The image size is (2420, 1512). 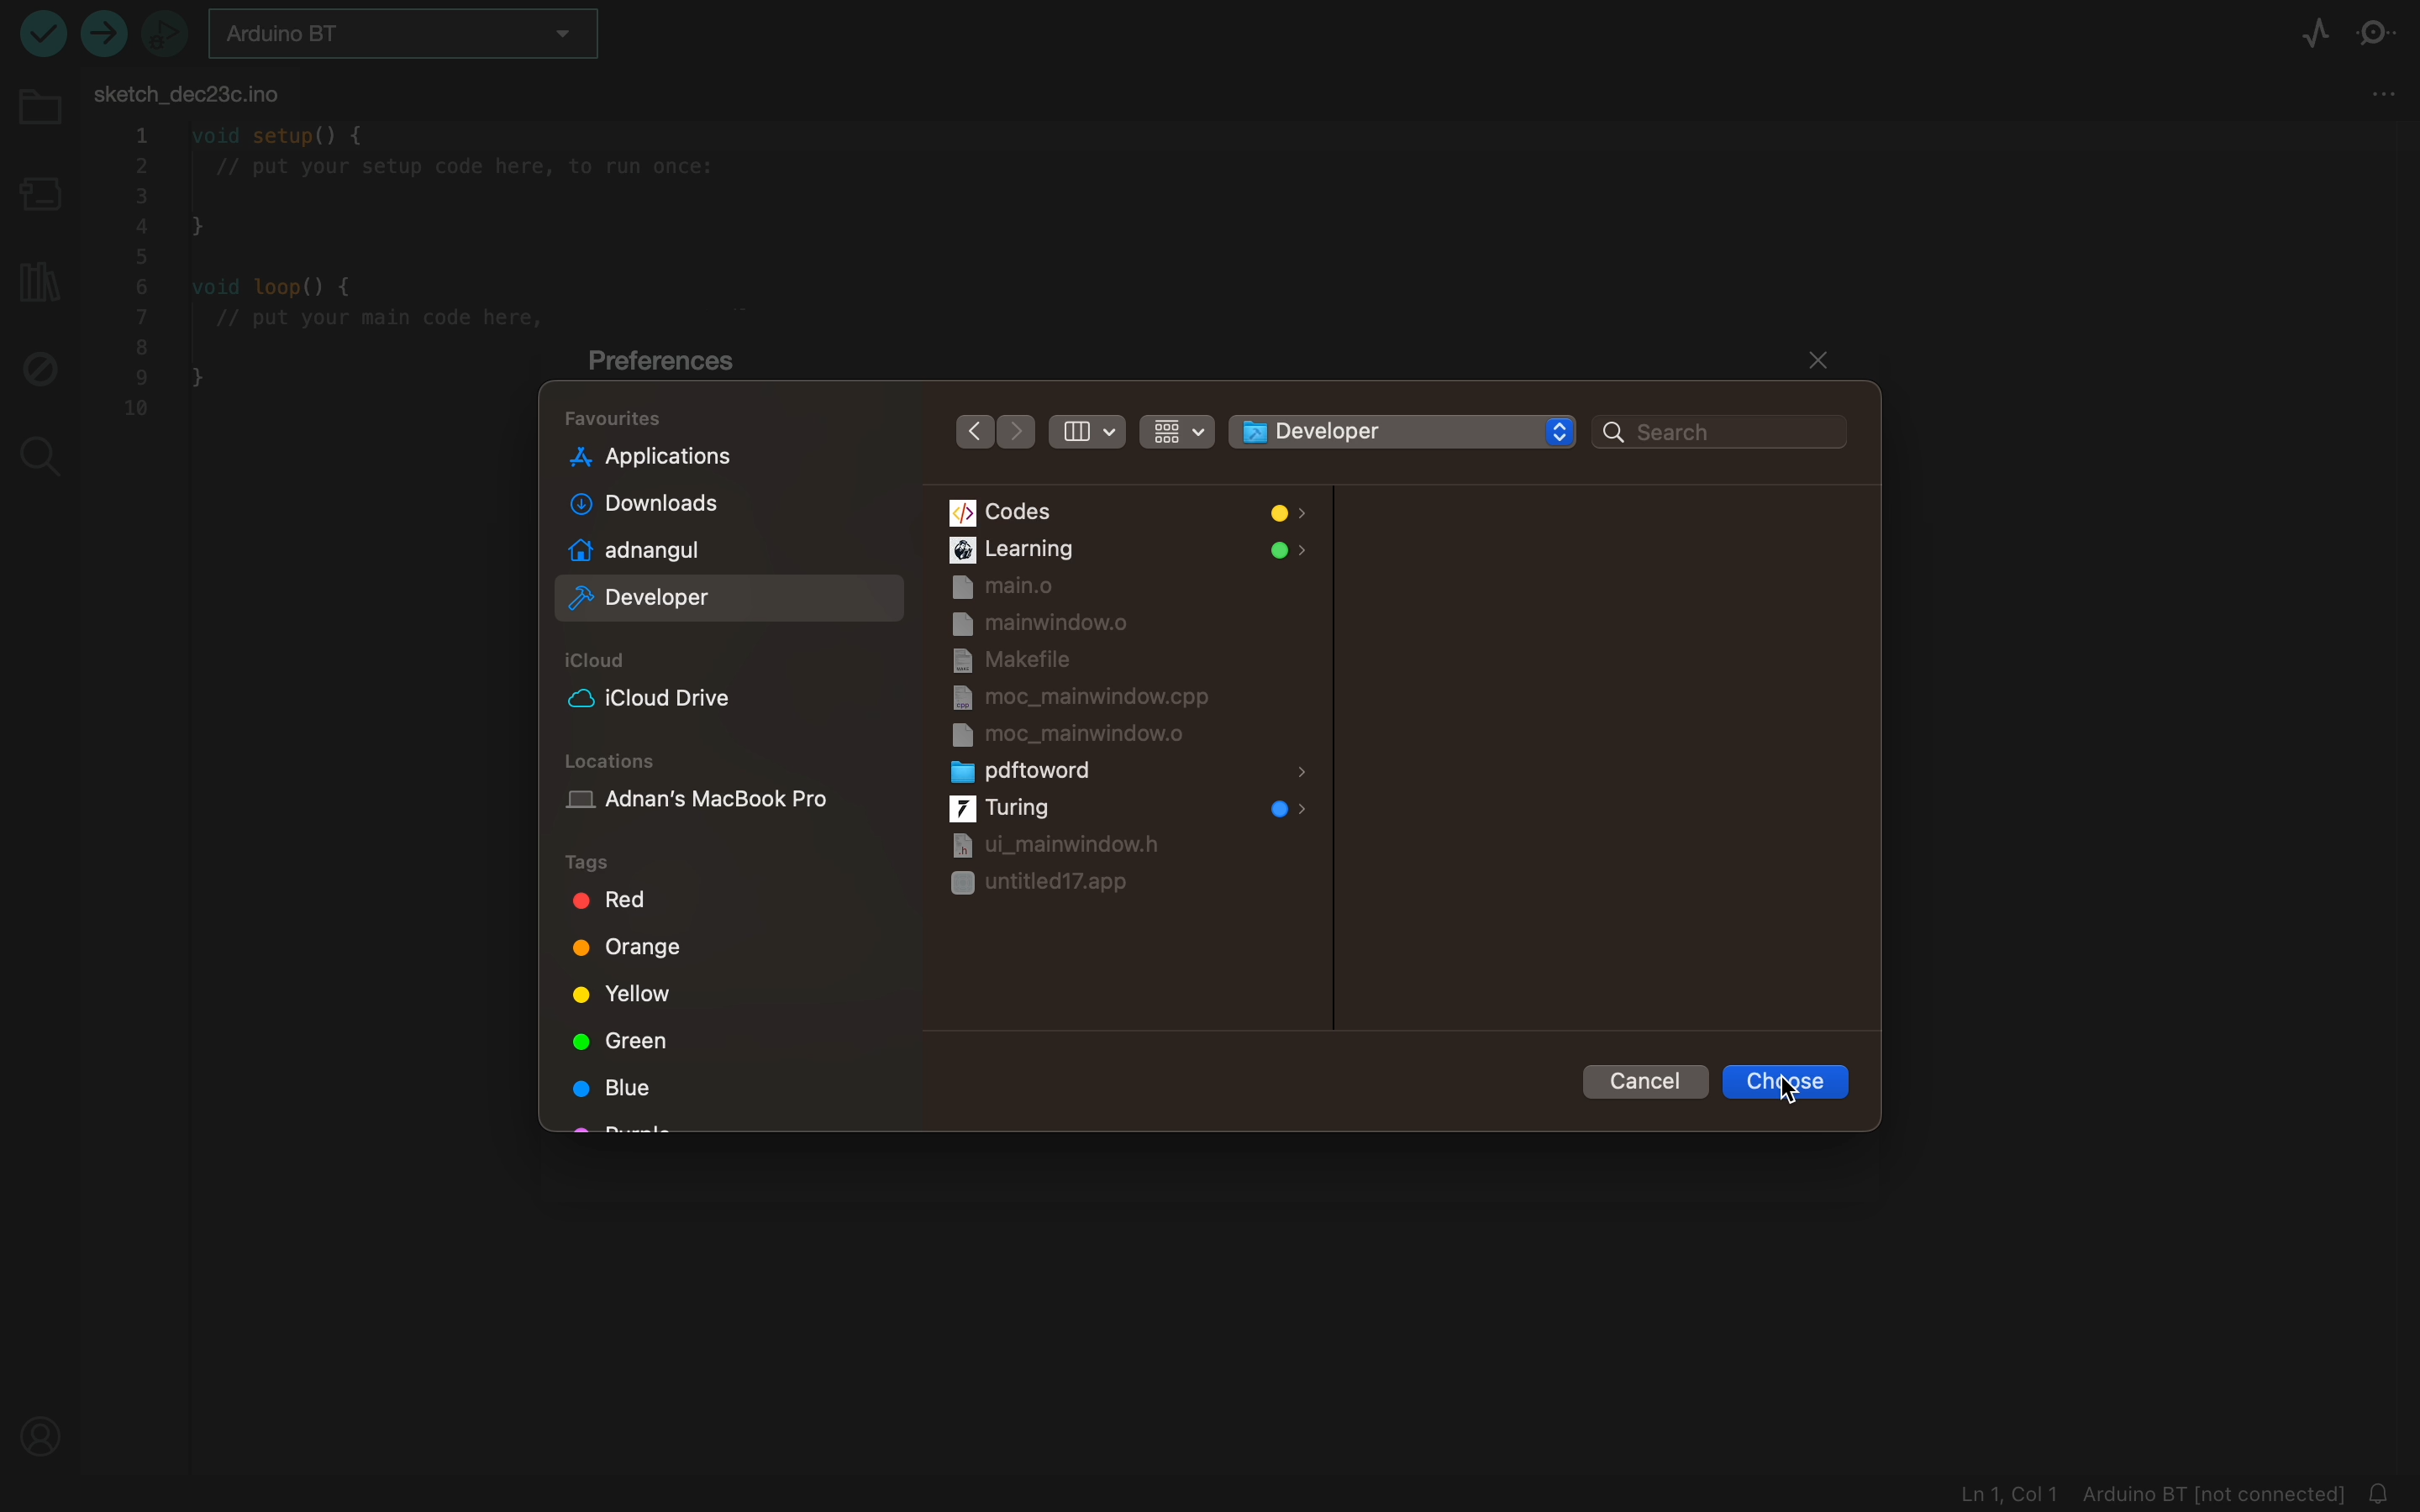 What do you see at coordinates (680, 362) in the screenshot?
I see `preferences` at bounding box center [680, 362].